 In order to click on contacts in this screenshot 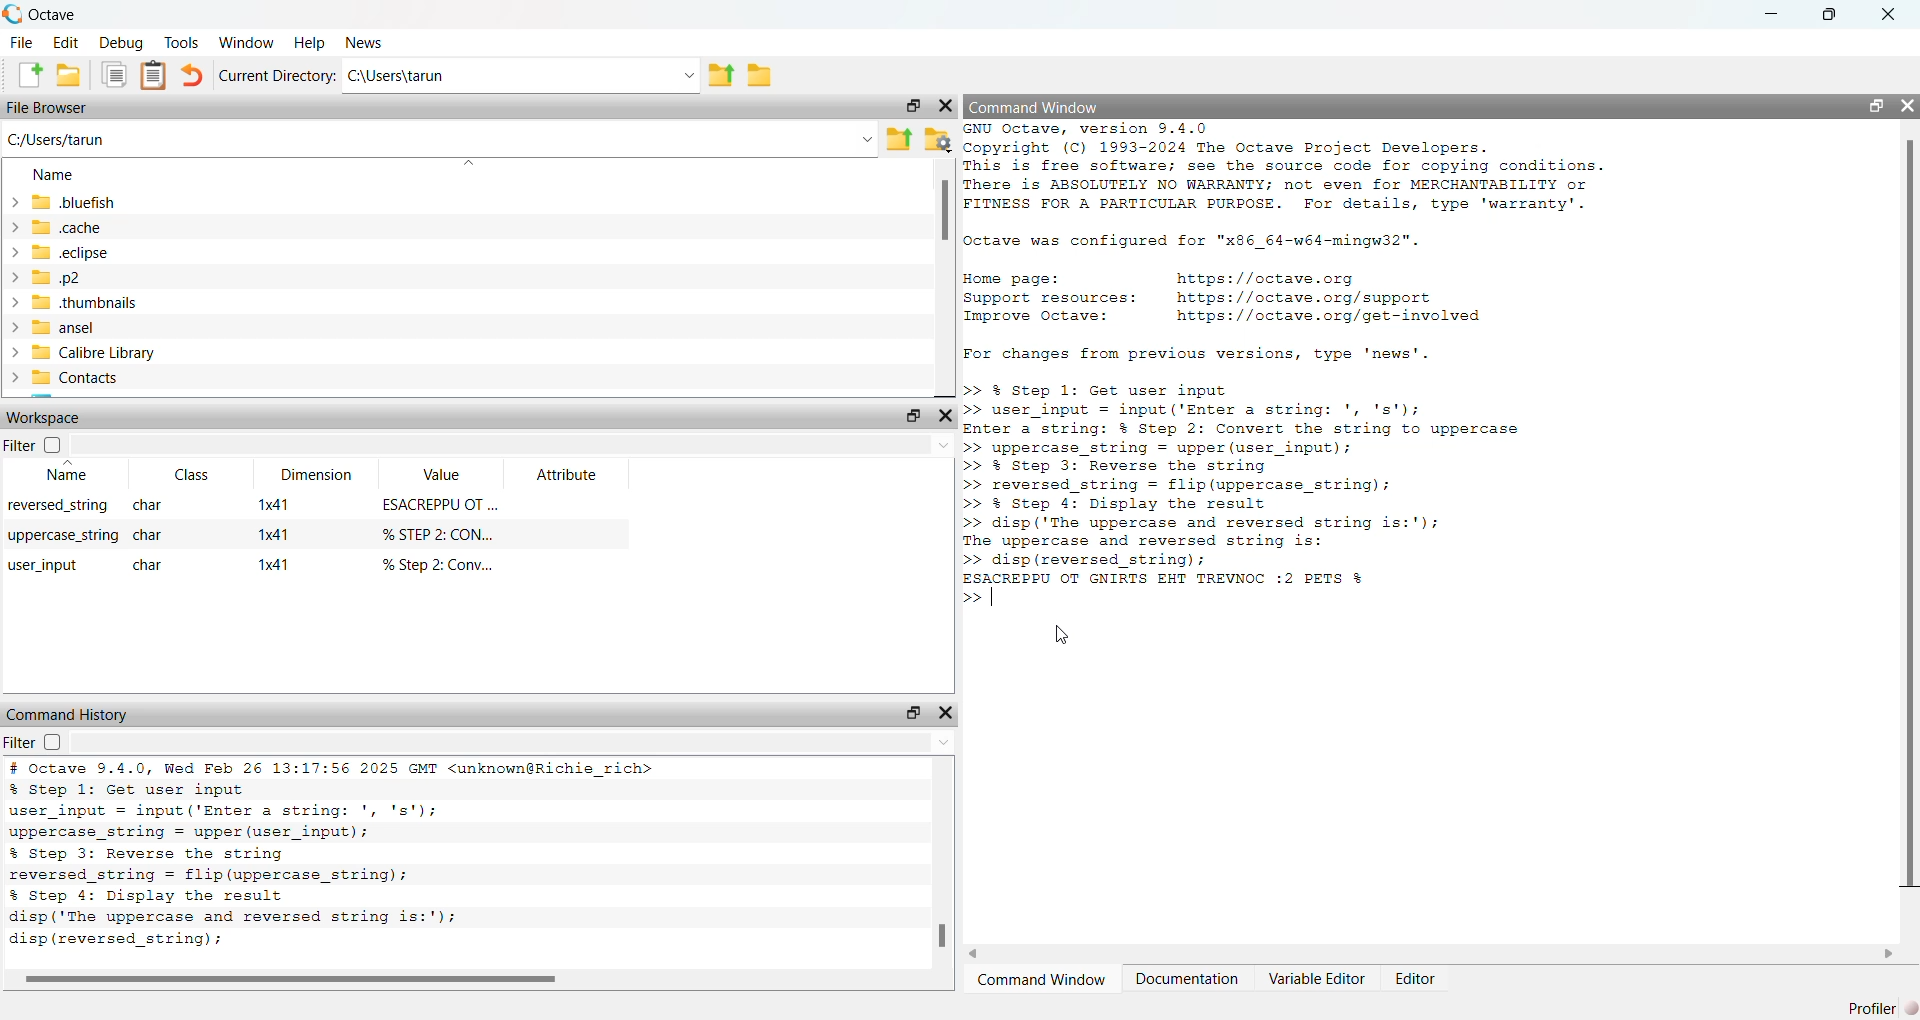, I will do `click(88, 380)`.